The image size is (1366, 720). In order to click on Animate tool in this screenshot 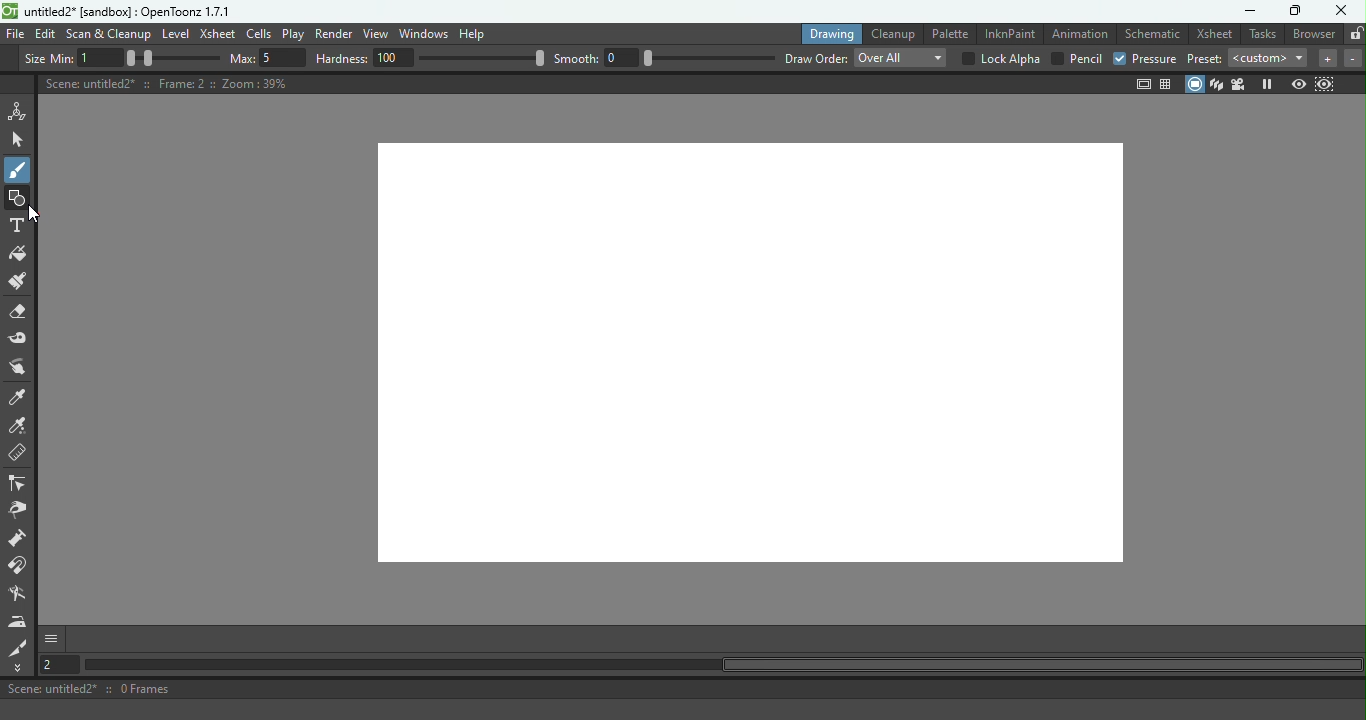, I will do `click(20, 111)`.